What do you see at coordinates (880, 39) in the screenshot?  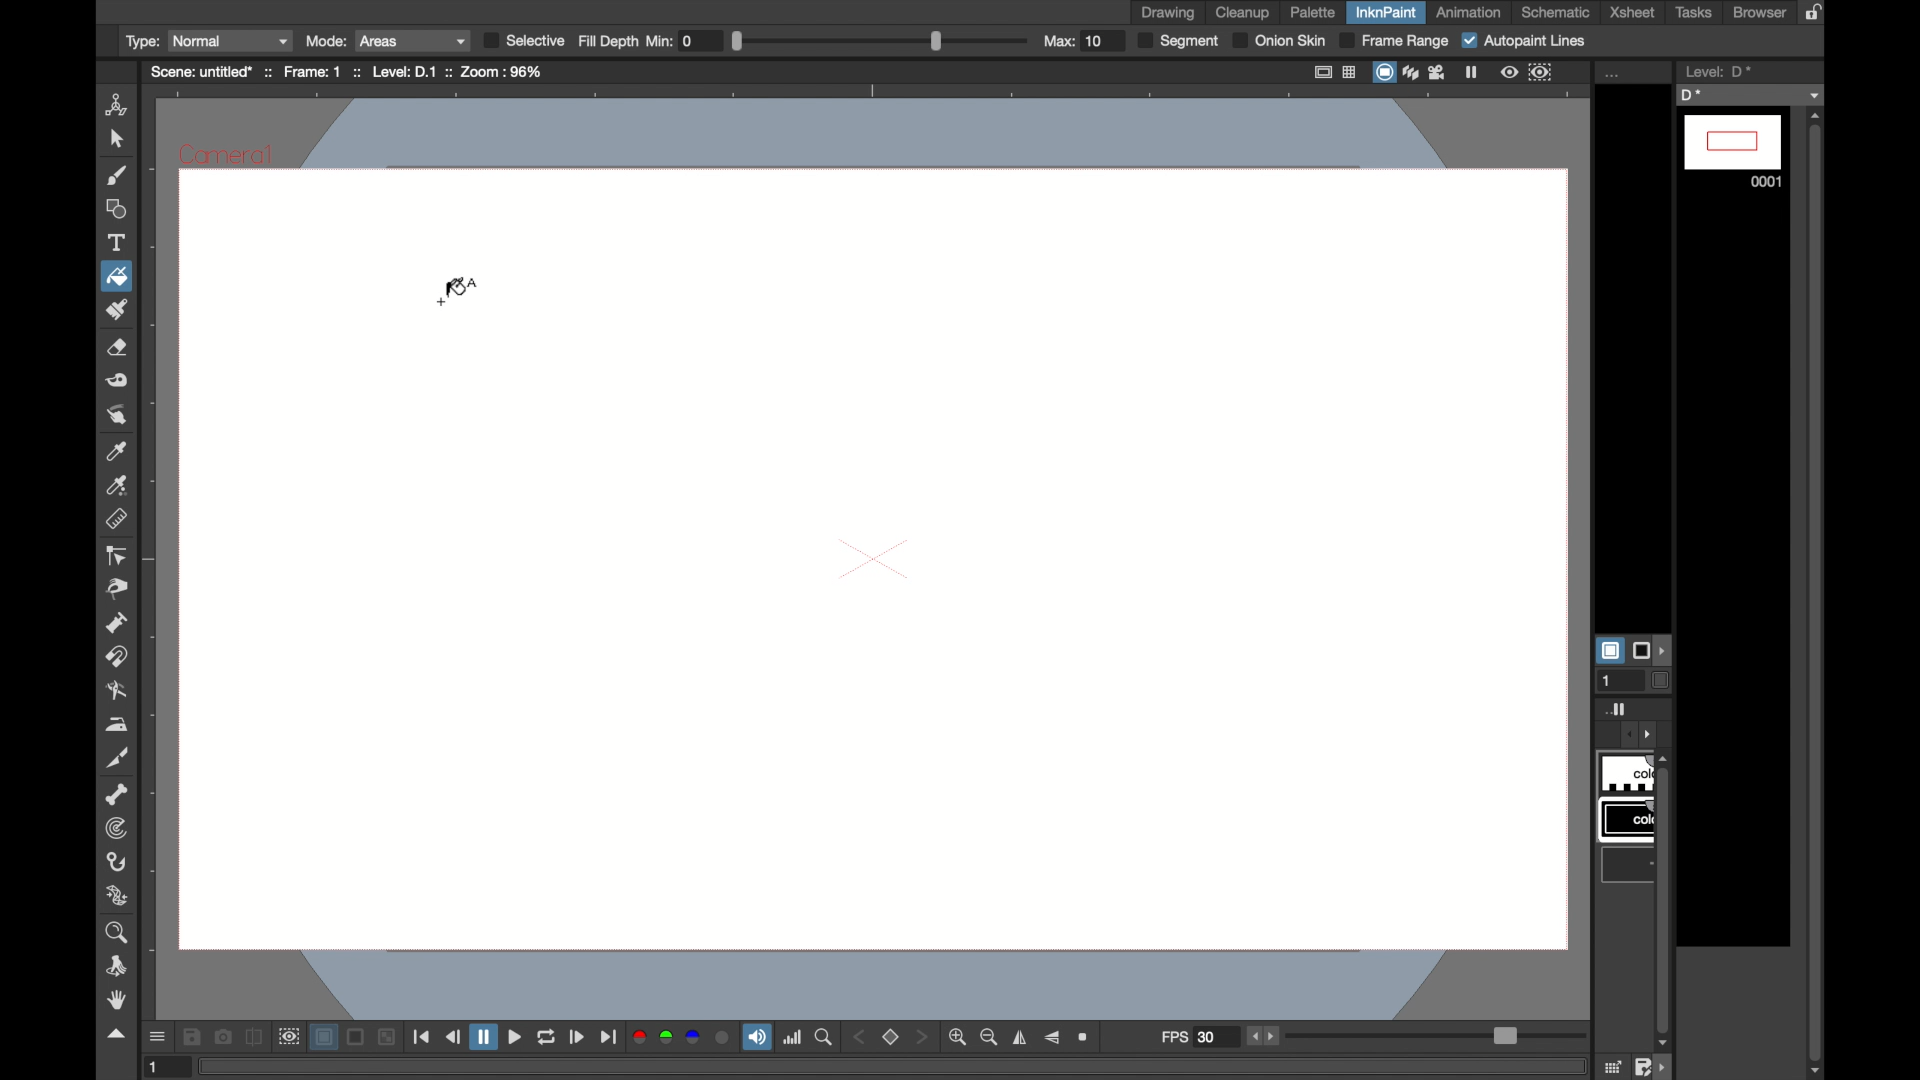 I see `Slider` at bounding box center [880, 39].